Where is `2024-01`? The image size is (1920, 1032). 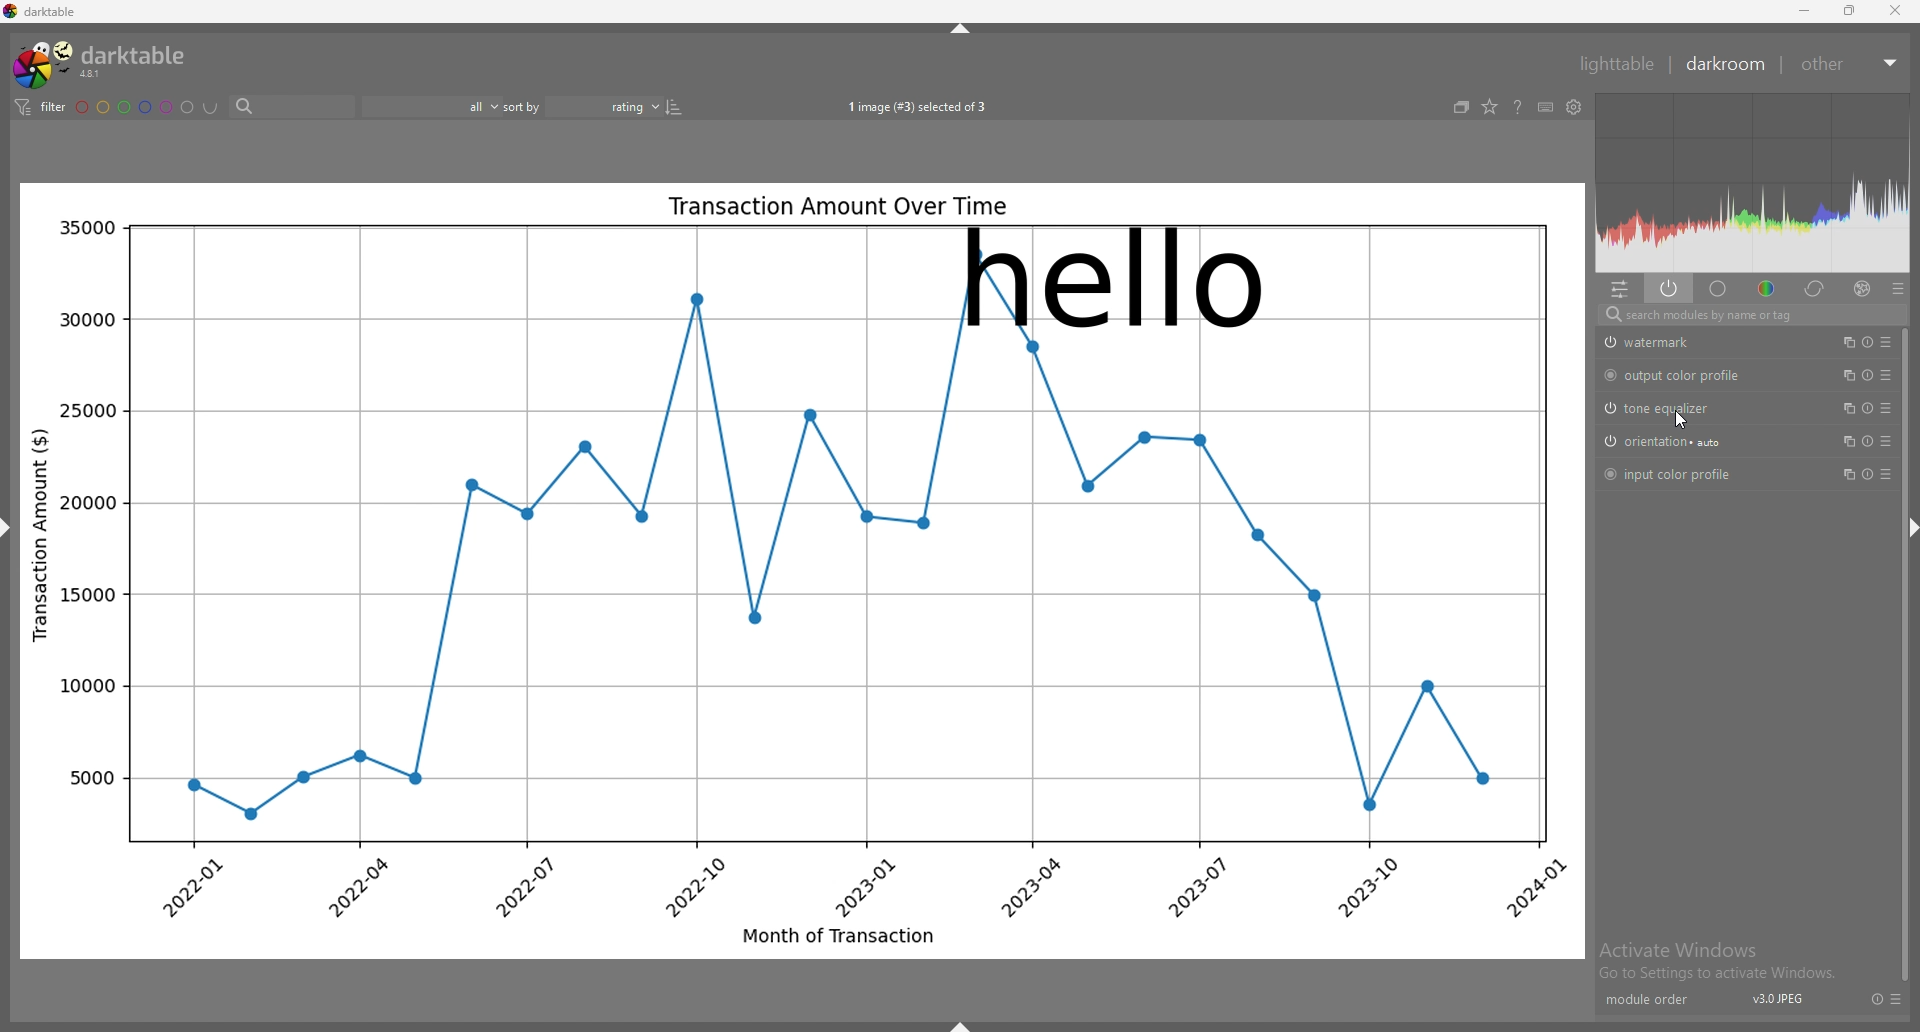 2024-01 is located at coordinates (1534, 888).